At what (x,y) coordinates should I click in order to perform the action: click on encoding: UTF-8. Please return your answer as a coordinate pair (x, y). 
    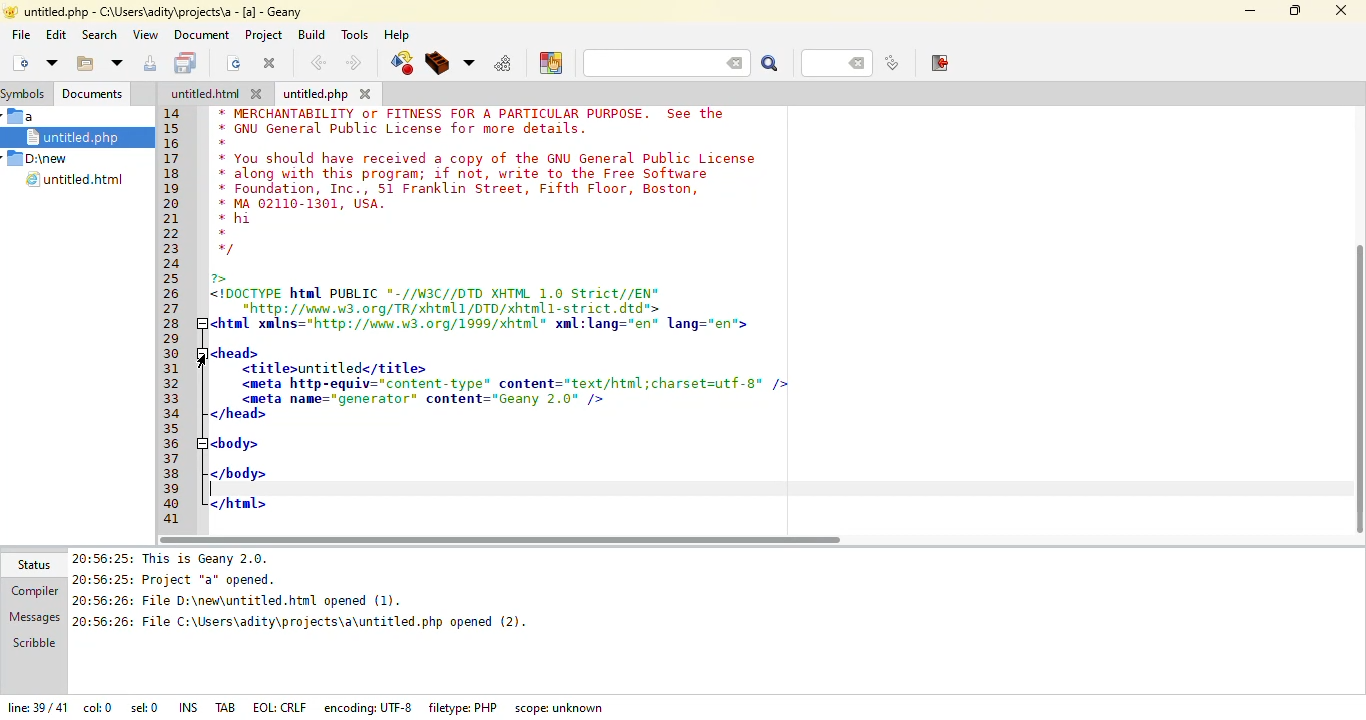
    Looking at the image, I should click on (364, 708).